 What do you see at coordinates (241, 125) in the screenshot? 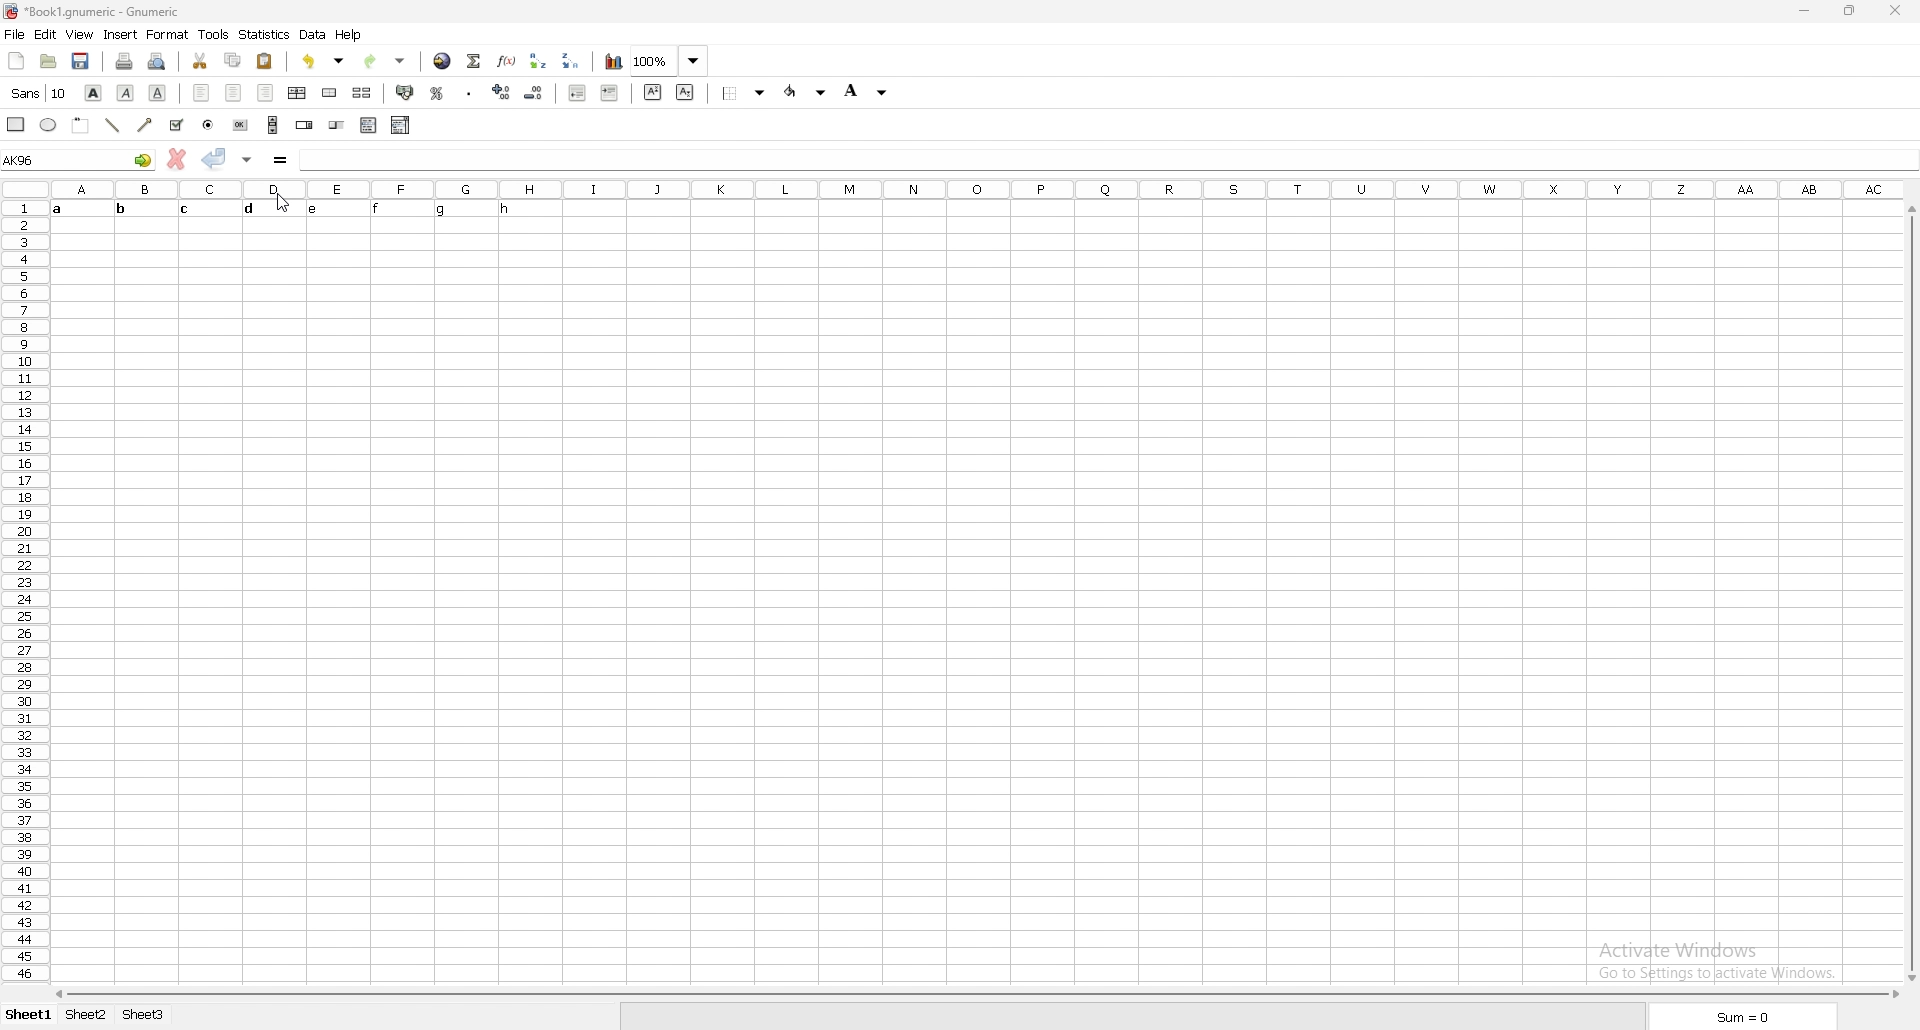
I see `button` at bounding box center [241, 125].